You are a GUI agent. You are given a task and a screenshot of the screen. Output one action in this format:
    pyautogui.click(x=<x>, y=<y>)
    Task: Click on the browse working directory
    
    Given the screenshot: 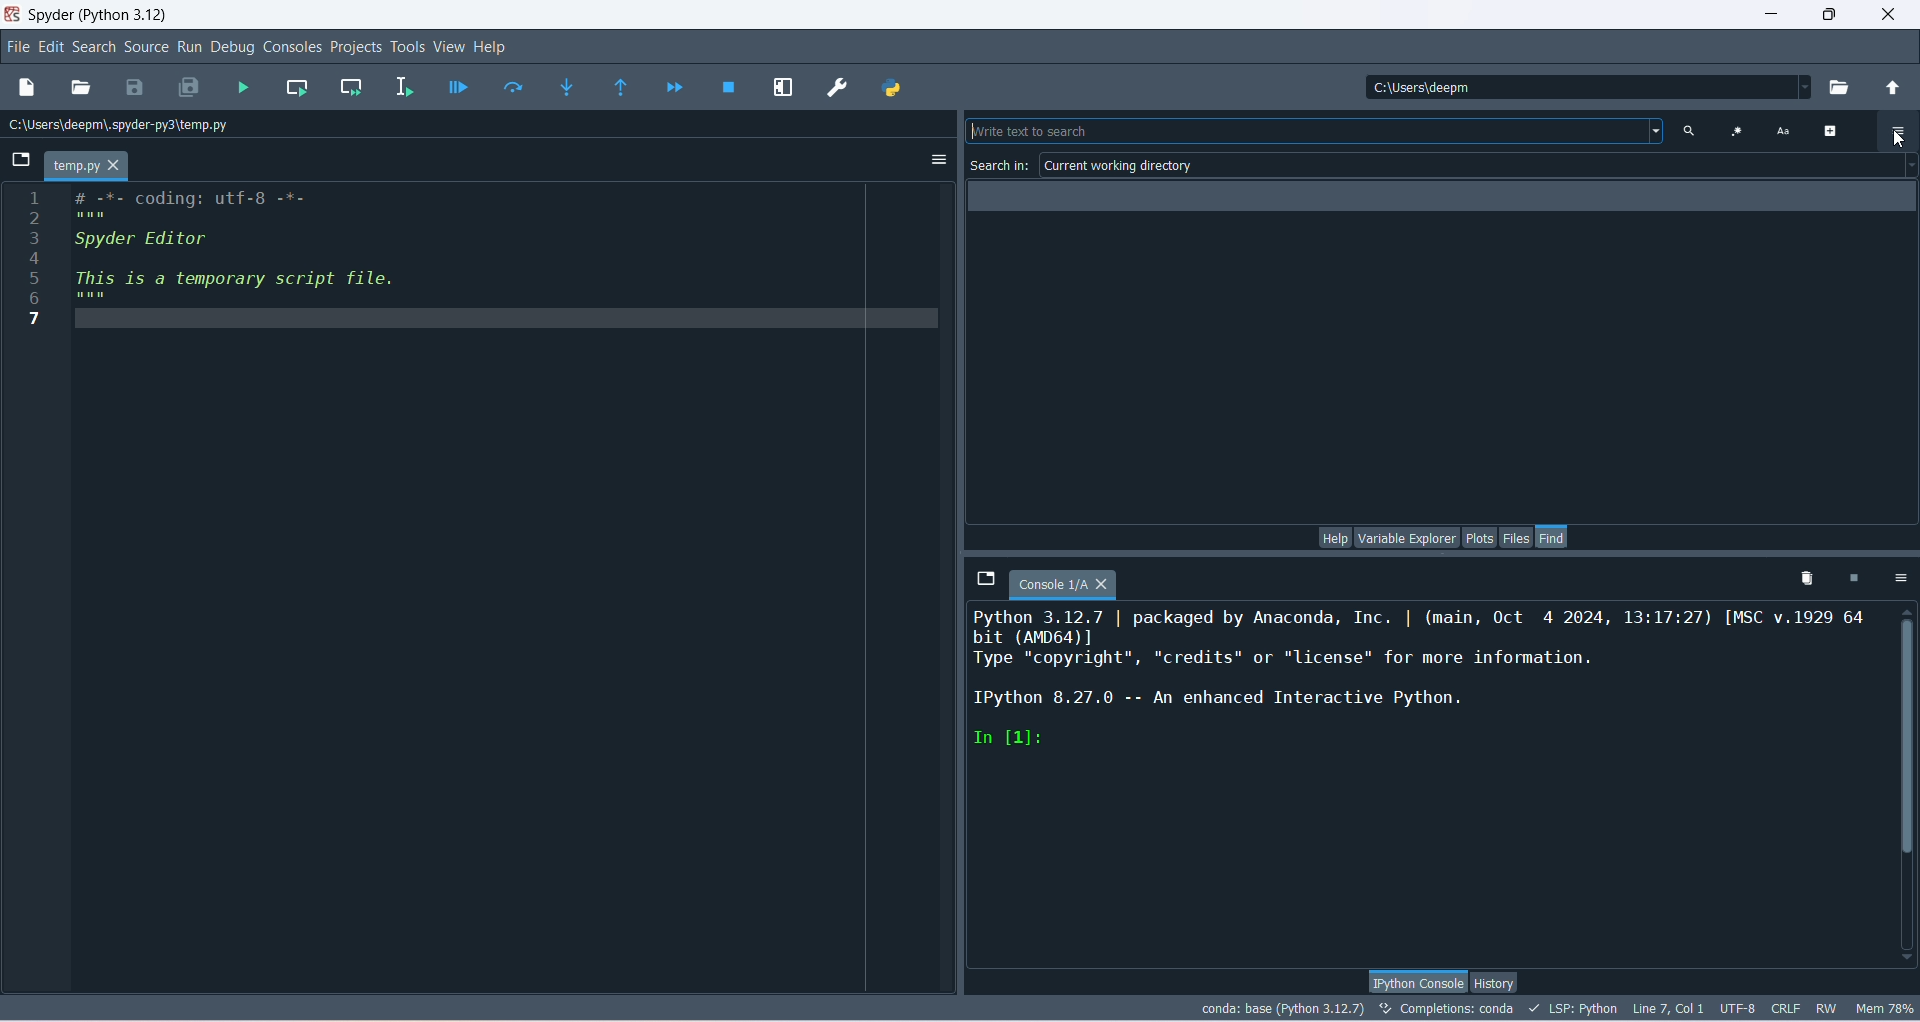 What is the action you would take?
    pyautogui.click(x=1843, y=88)
    